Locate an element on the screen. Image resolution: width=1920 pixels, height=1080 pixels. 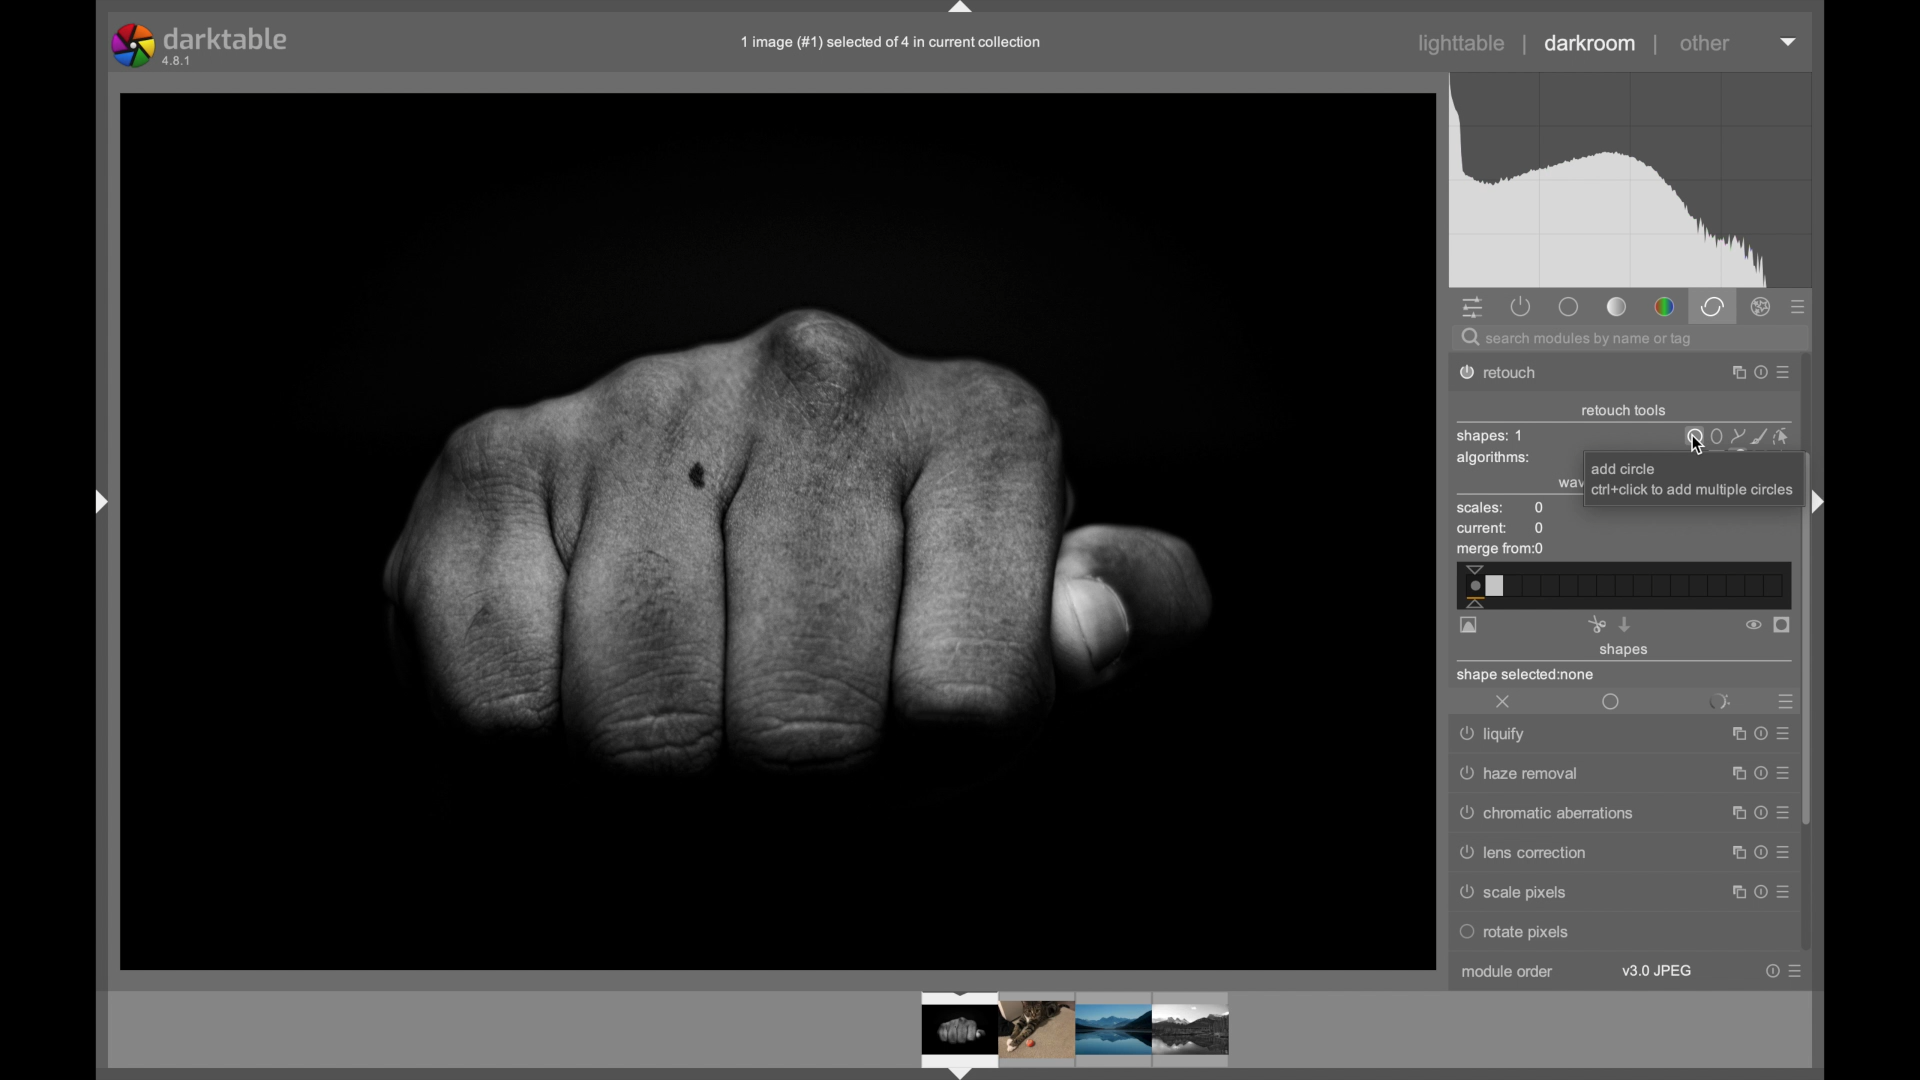
darkroom is located at coordinates (1591, 44).